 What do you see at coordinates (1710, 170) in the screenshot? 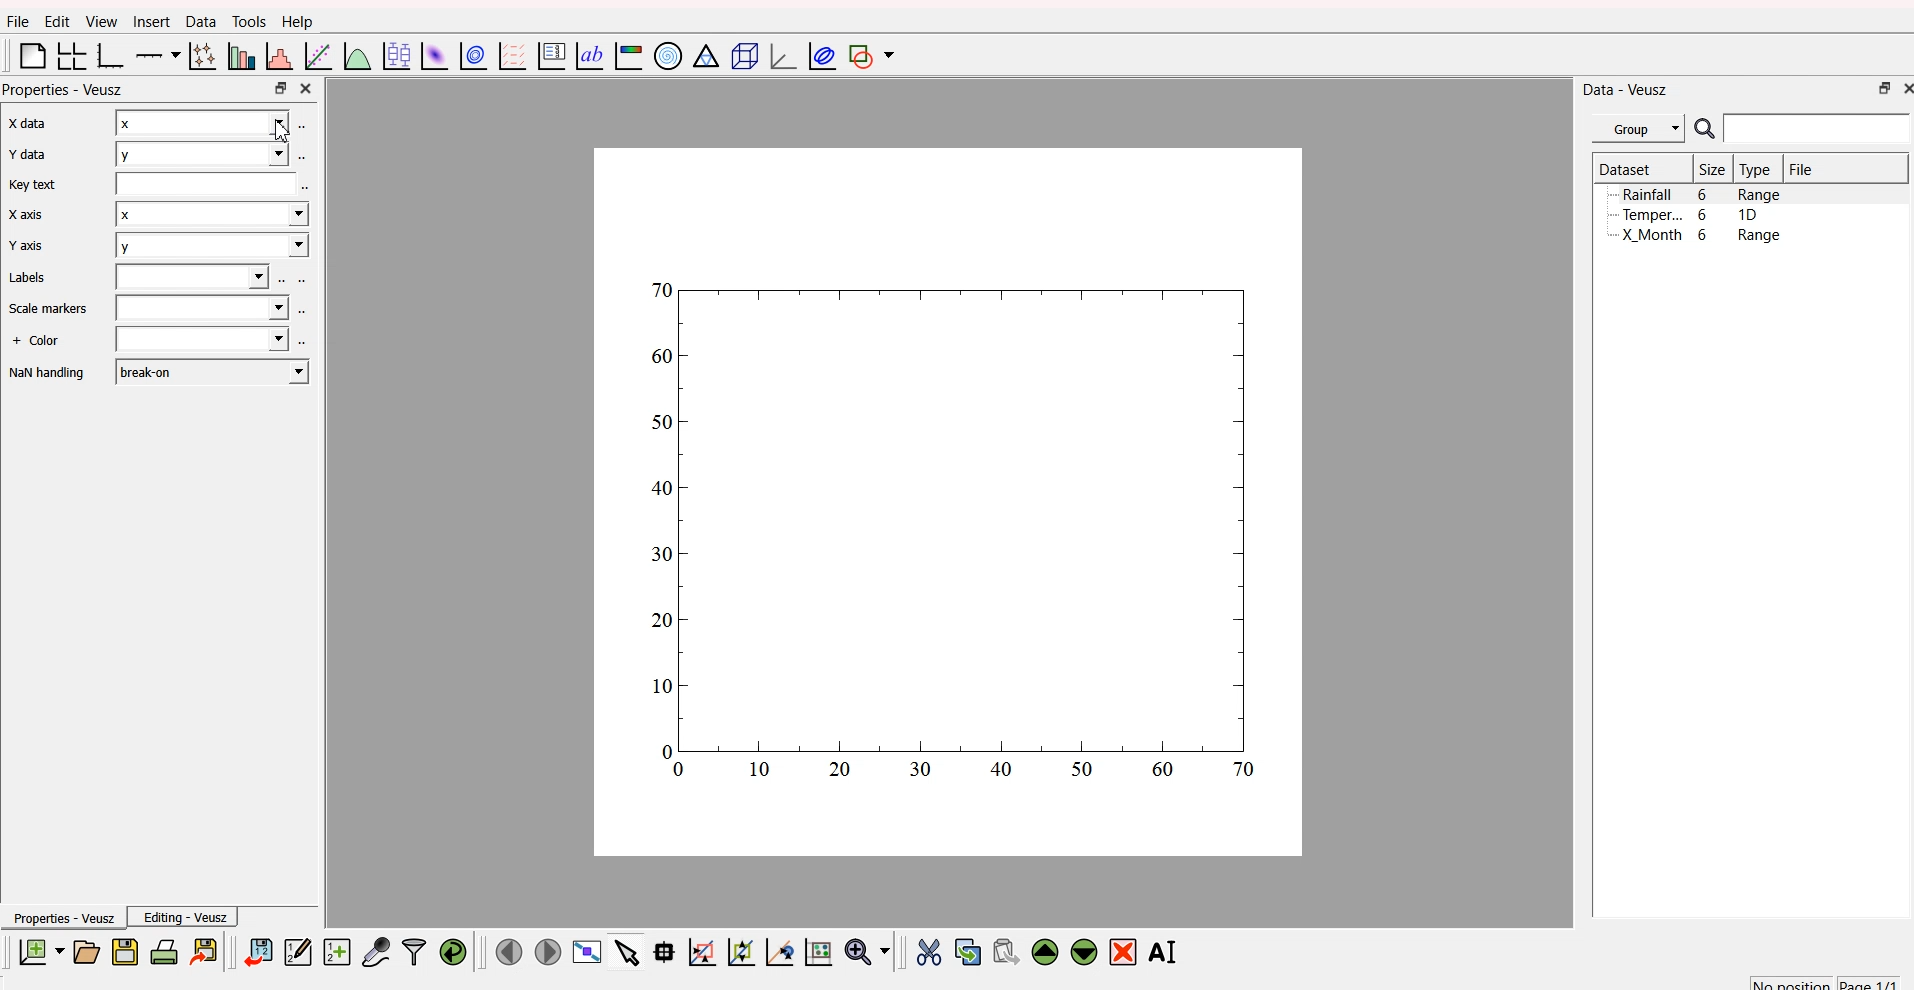
I see `| Size` at bounding box center [1710, 170].